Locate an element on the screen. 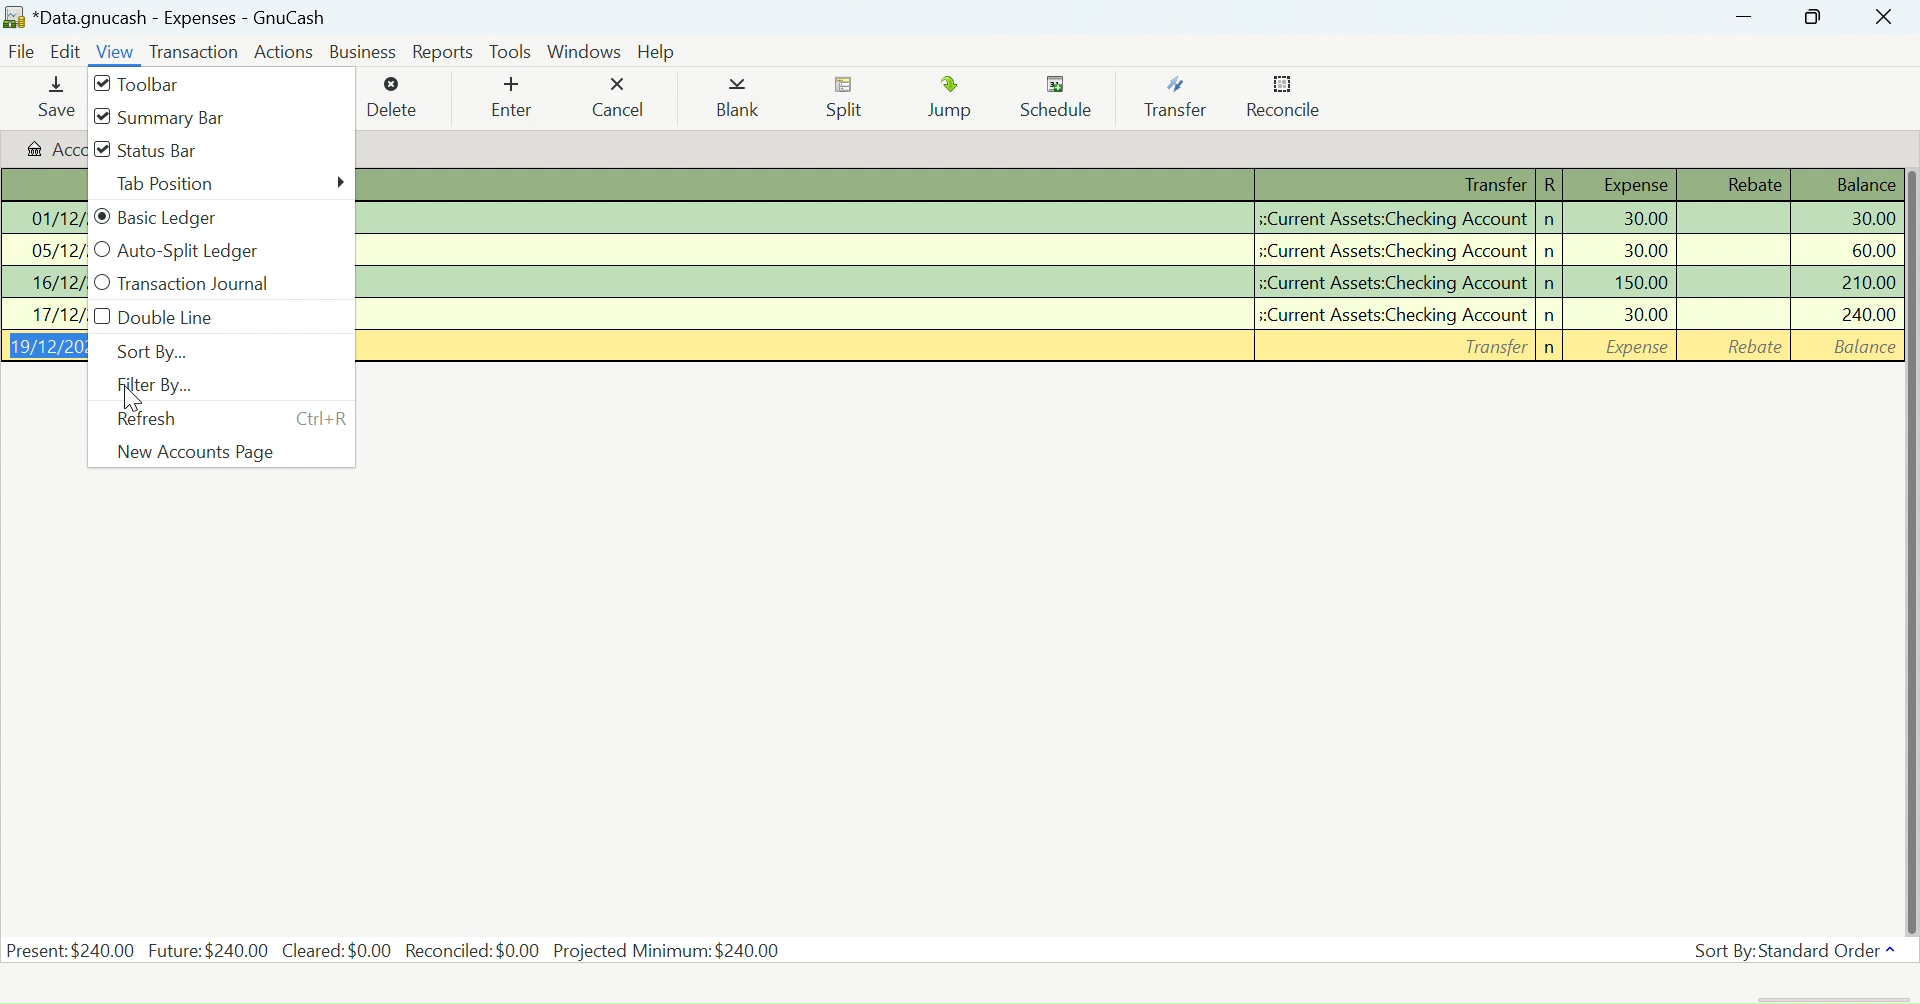 This screenshot has height=1004, width=1920. Double Line is located at coordinates (199, 319).